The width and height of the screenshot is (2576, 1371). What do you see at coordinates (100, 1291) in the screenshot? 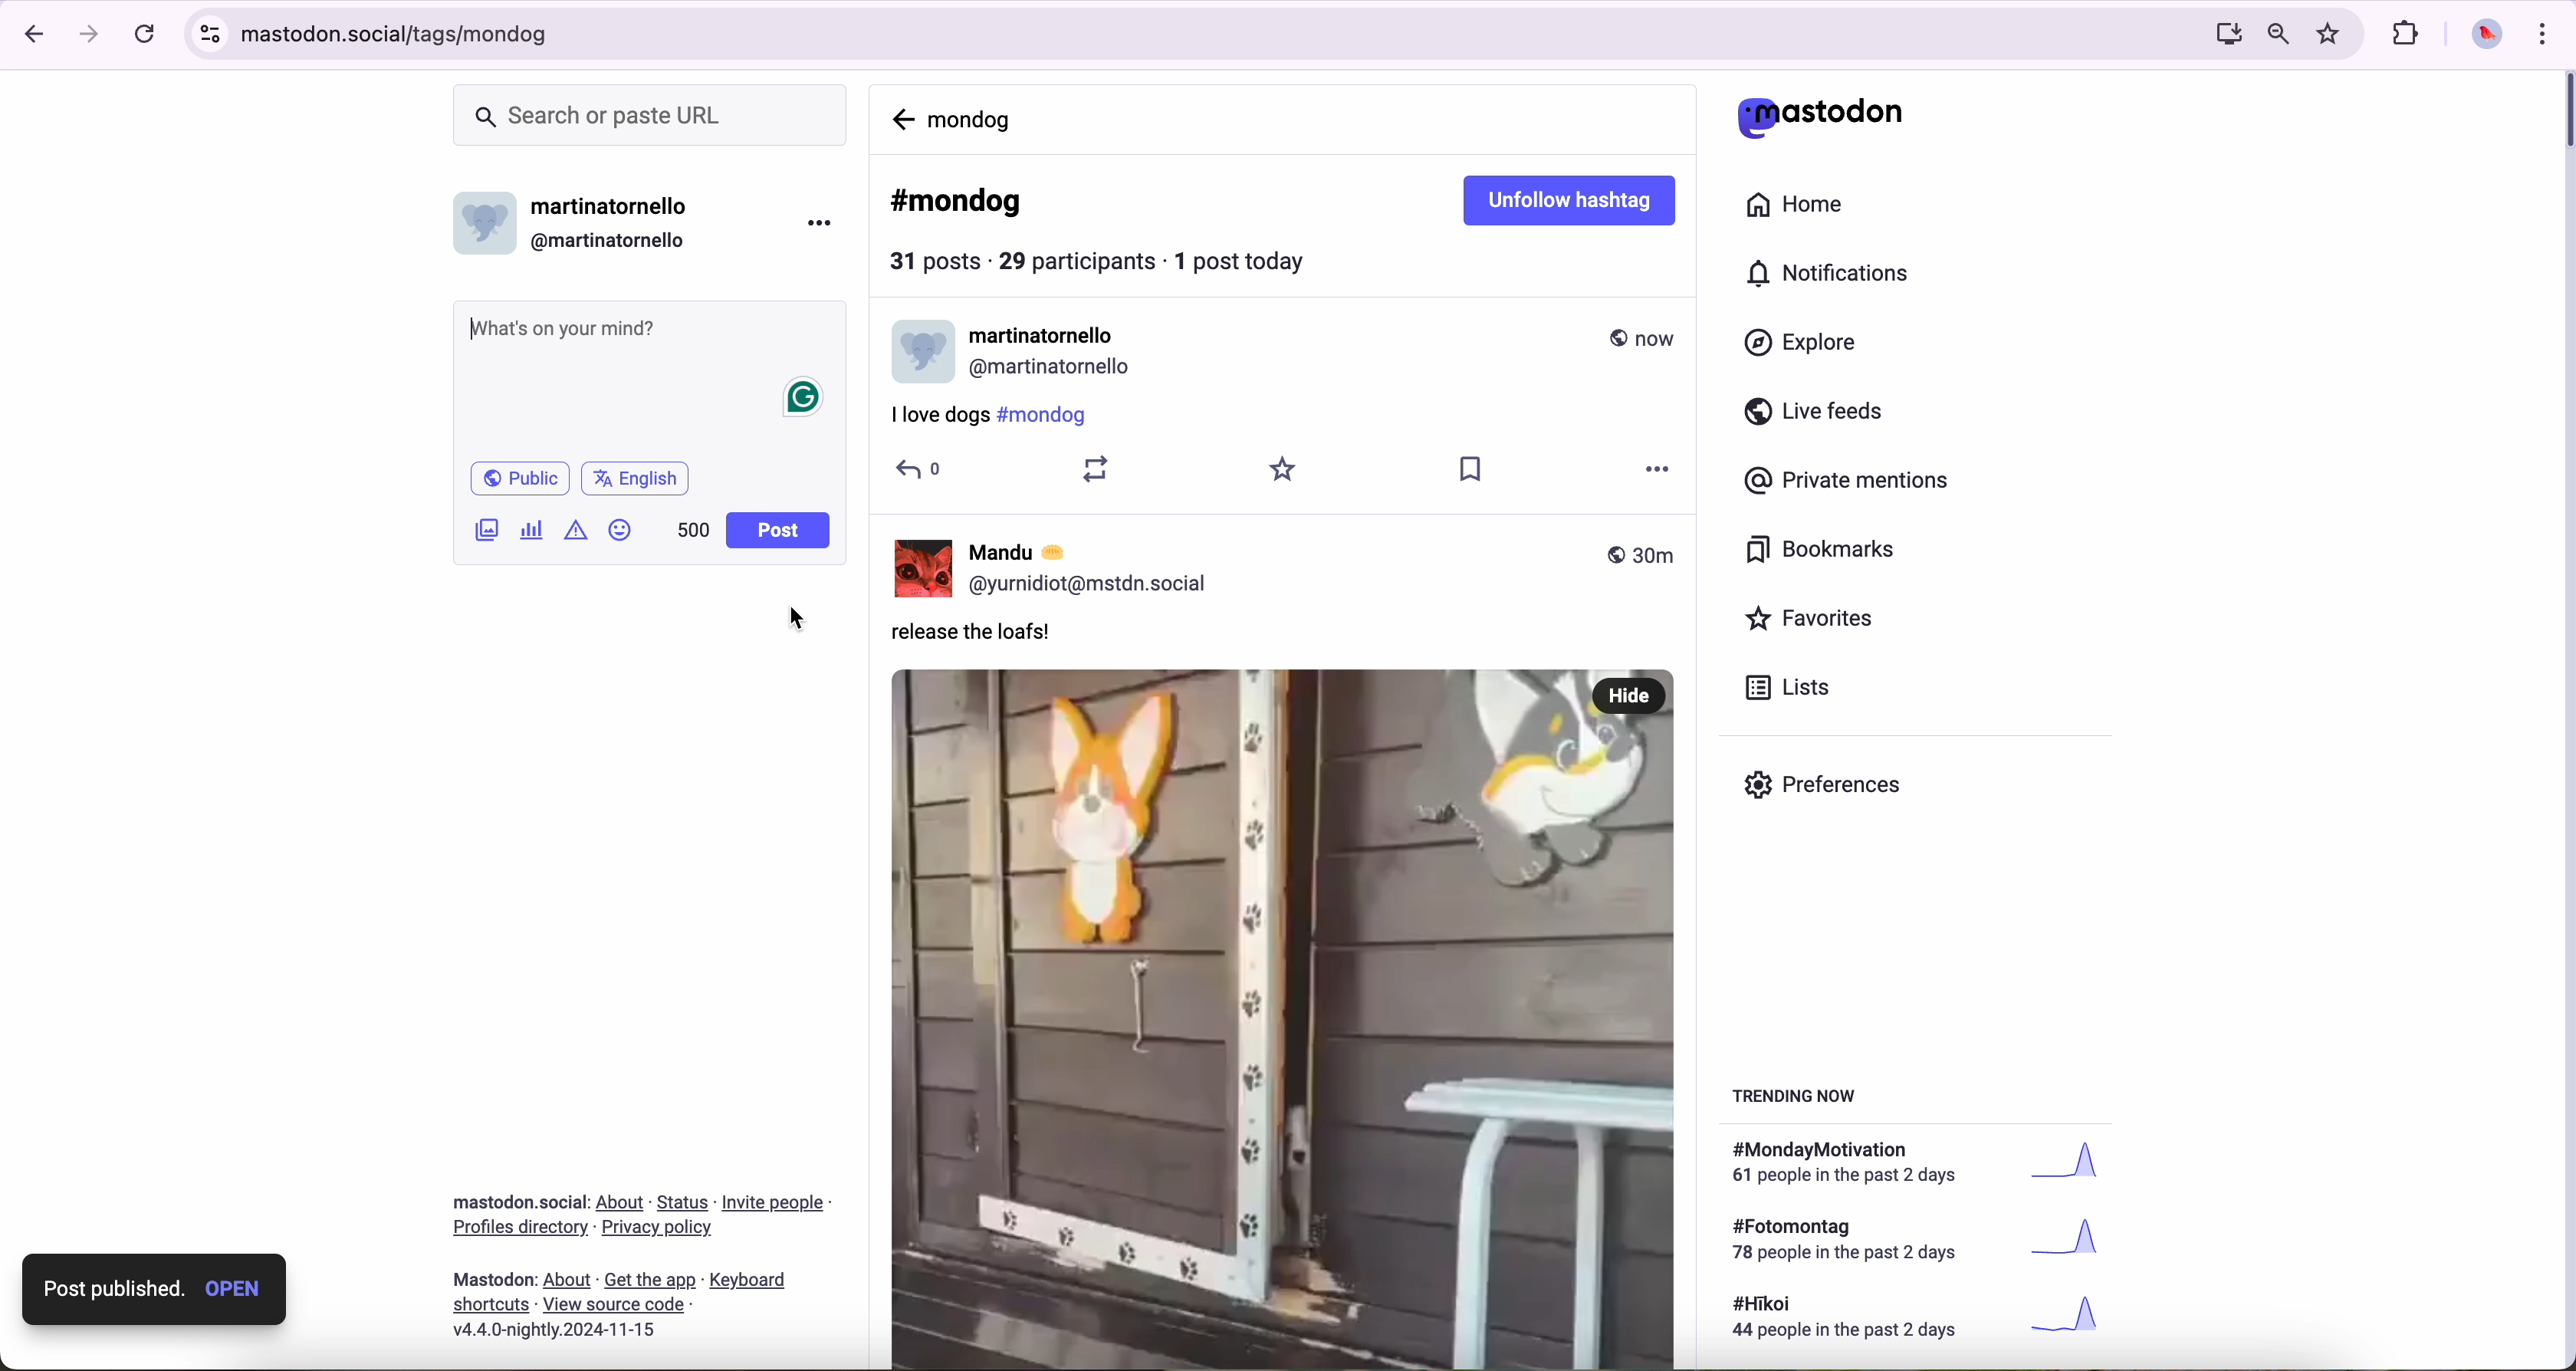
I see `post published` at bounding box center [100, 1291].